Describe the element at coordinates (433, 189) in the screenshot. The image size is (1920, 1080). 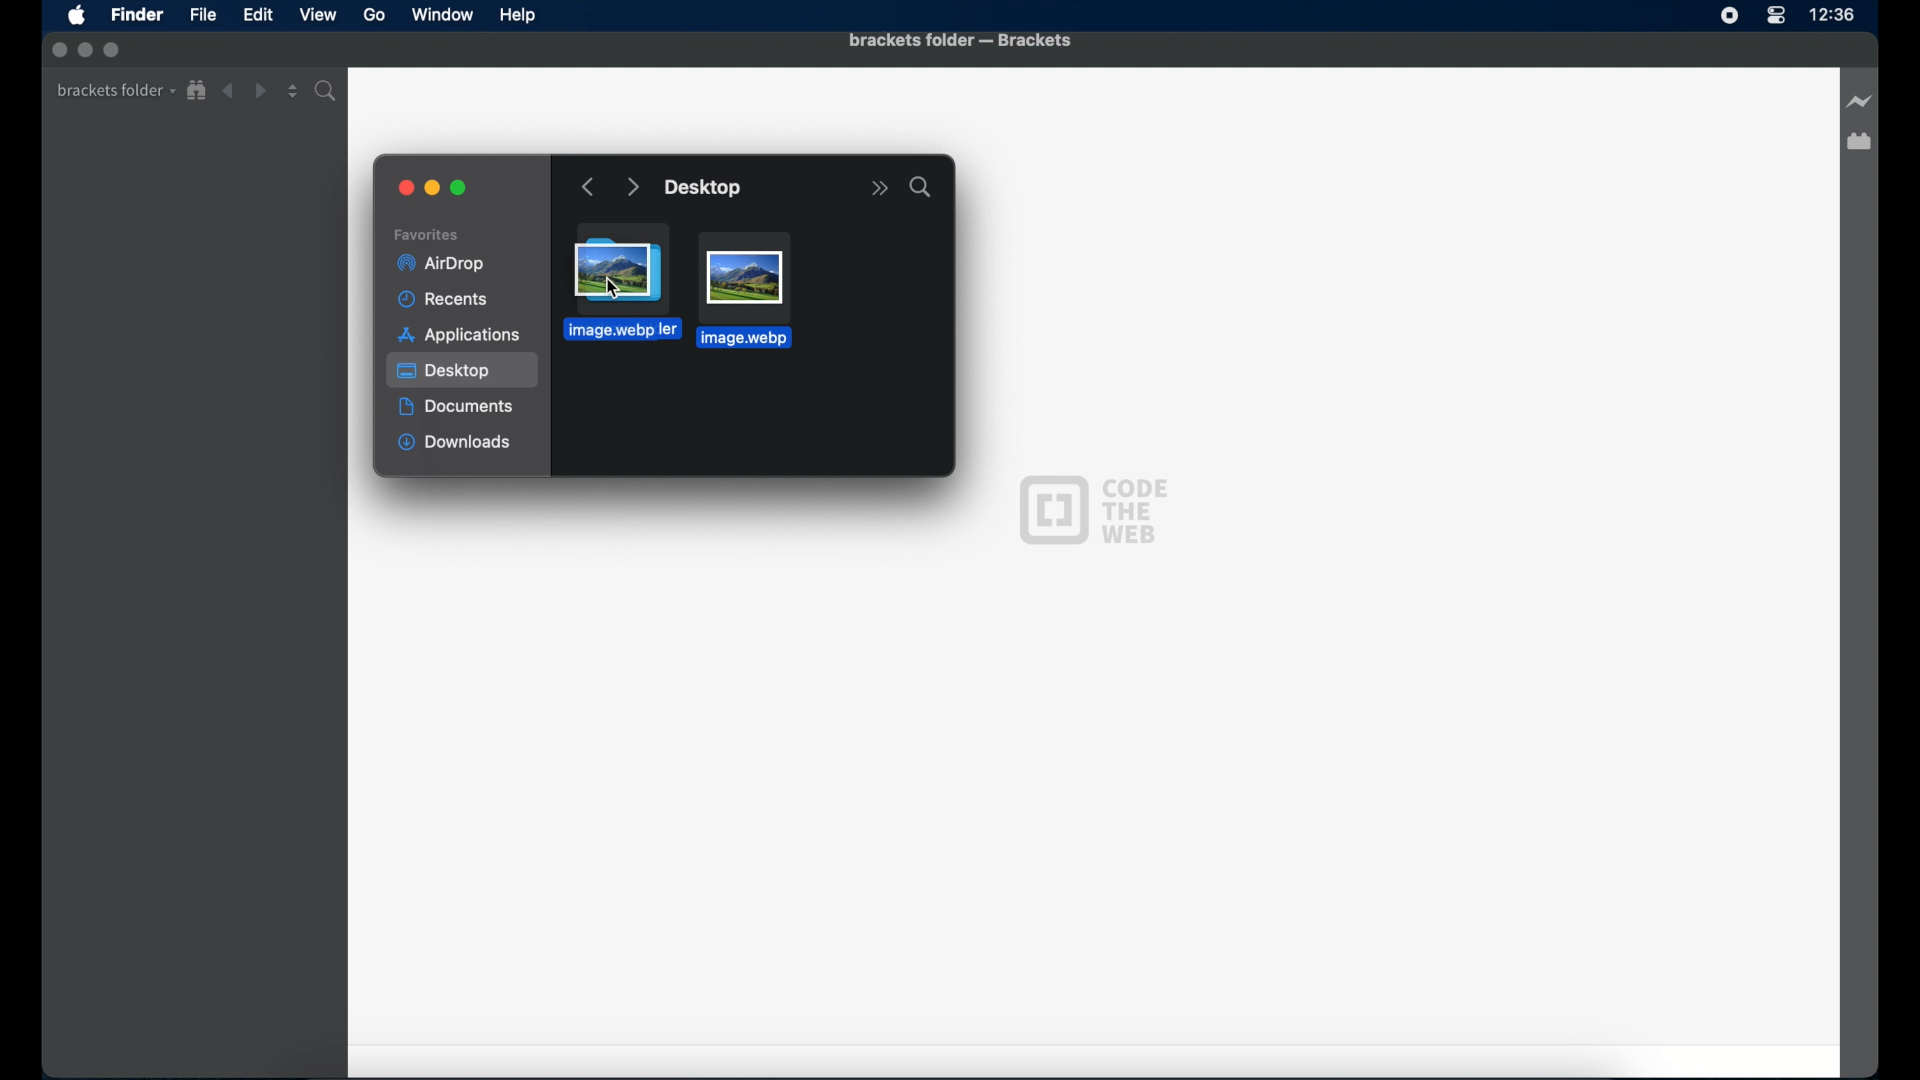
I see `minimize` at that location.